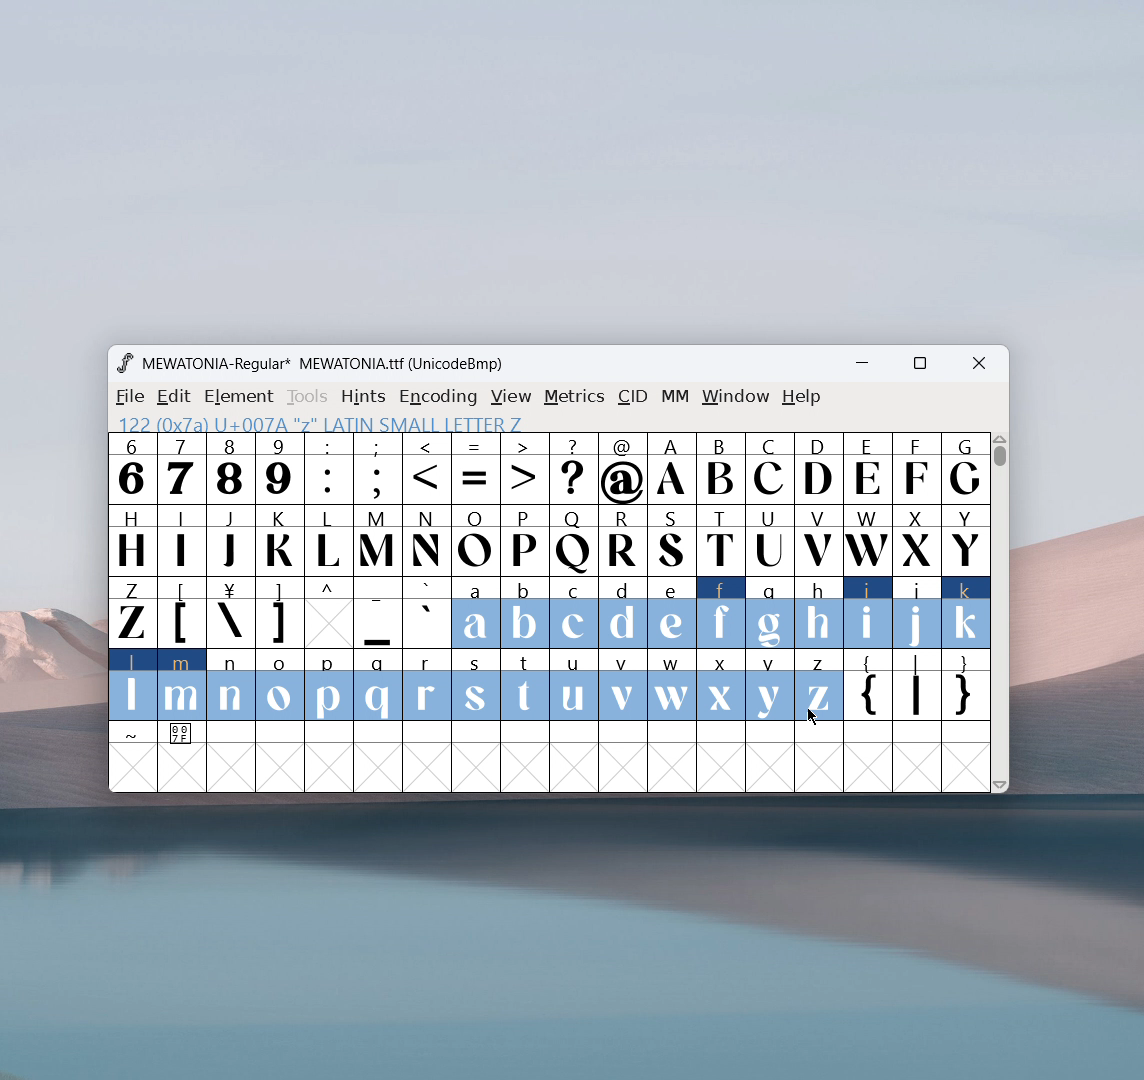  Describe the element at coordinates (133, 684) in the screenshot. I see `l` at that location.